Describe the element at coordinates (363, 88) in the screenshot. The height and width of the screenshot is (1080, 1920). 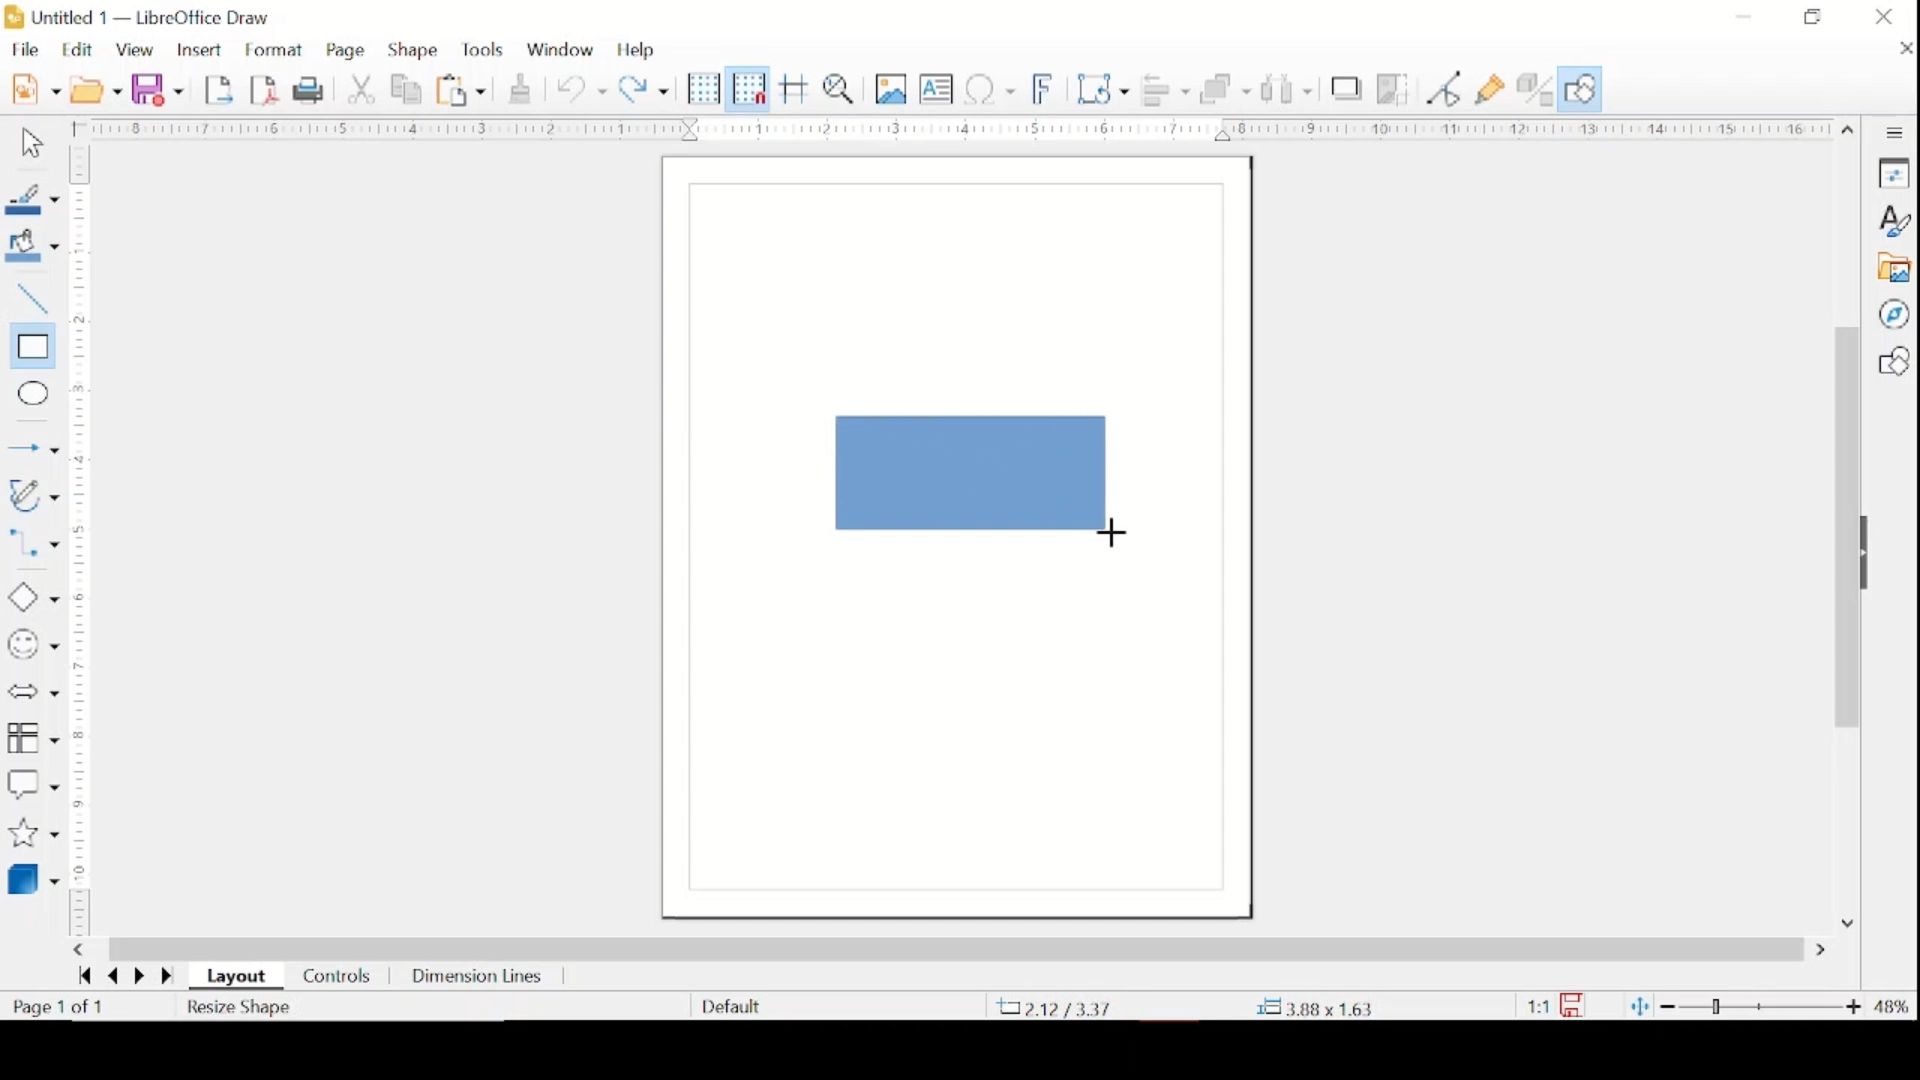
I see `cut` at that location.